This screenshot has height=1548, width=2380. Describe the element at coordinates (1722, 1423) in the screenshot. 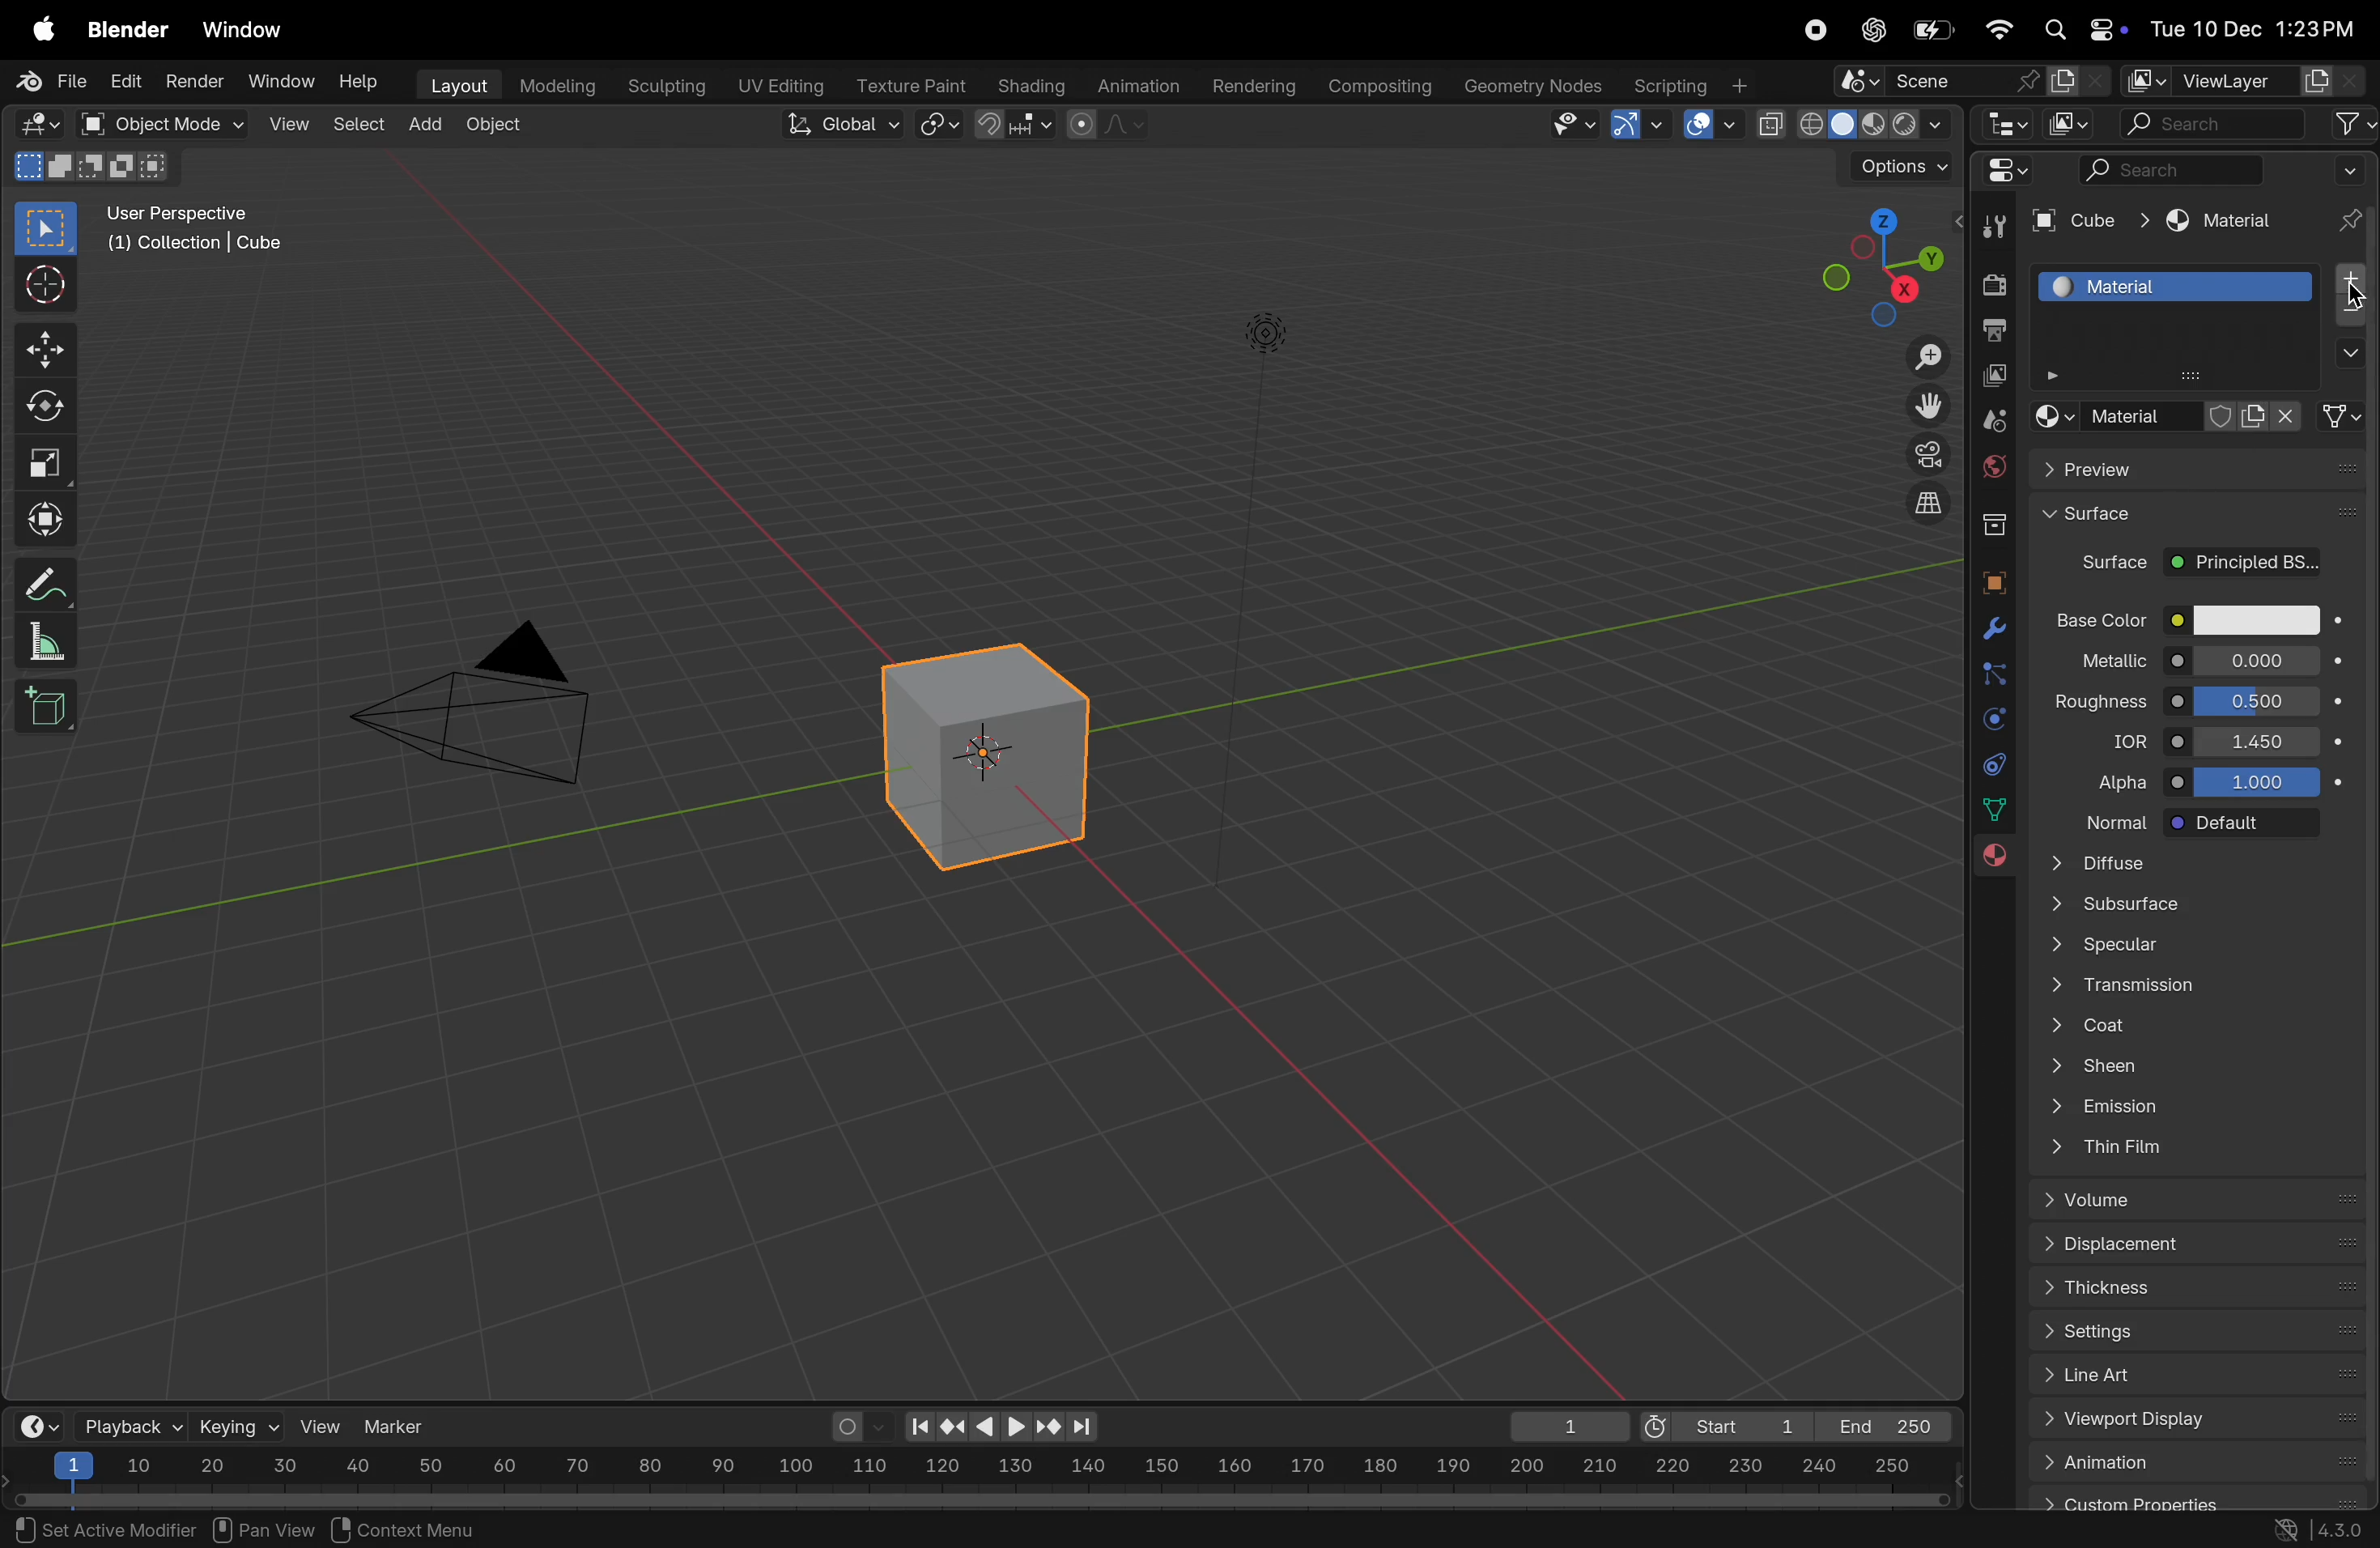

I see `Start 1` at that location.